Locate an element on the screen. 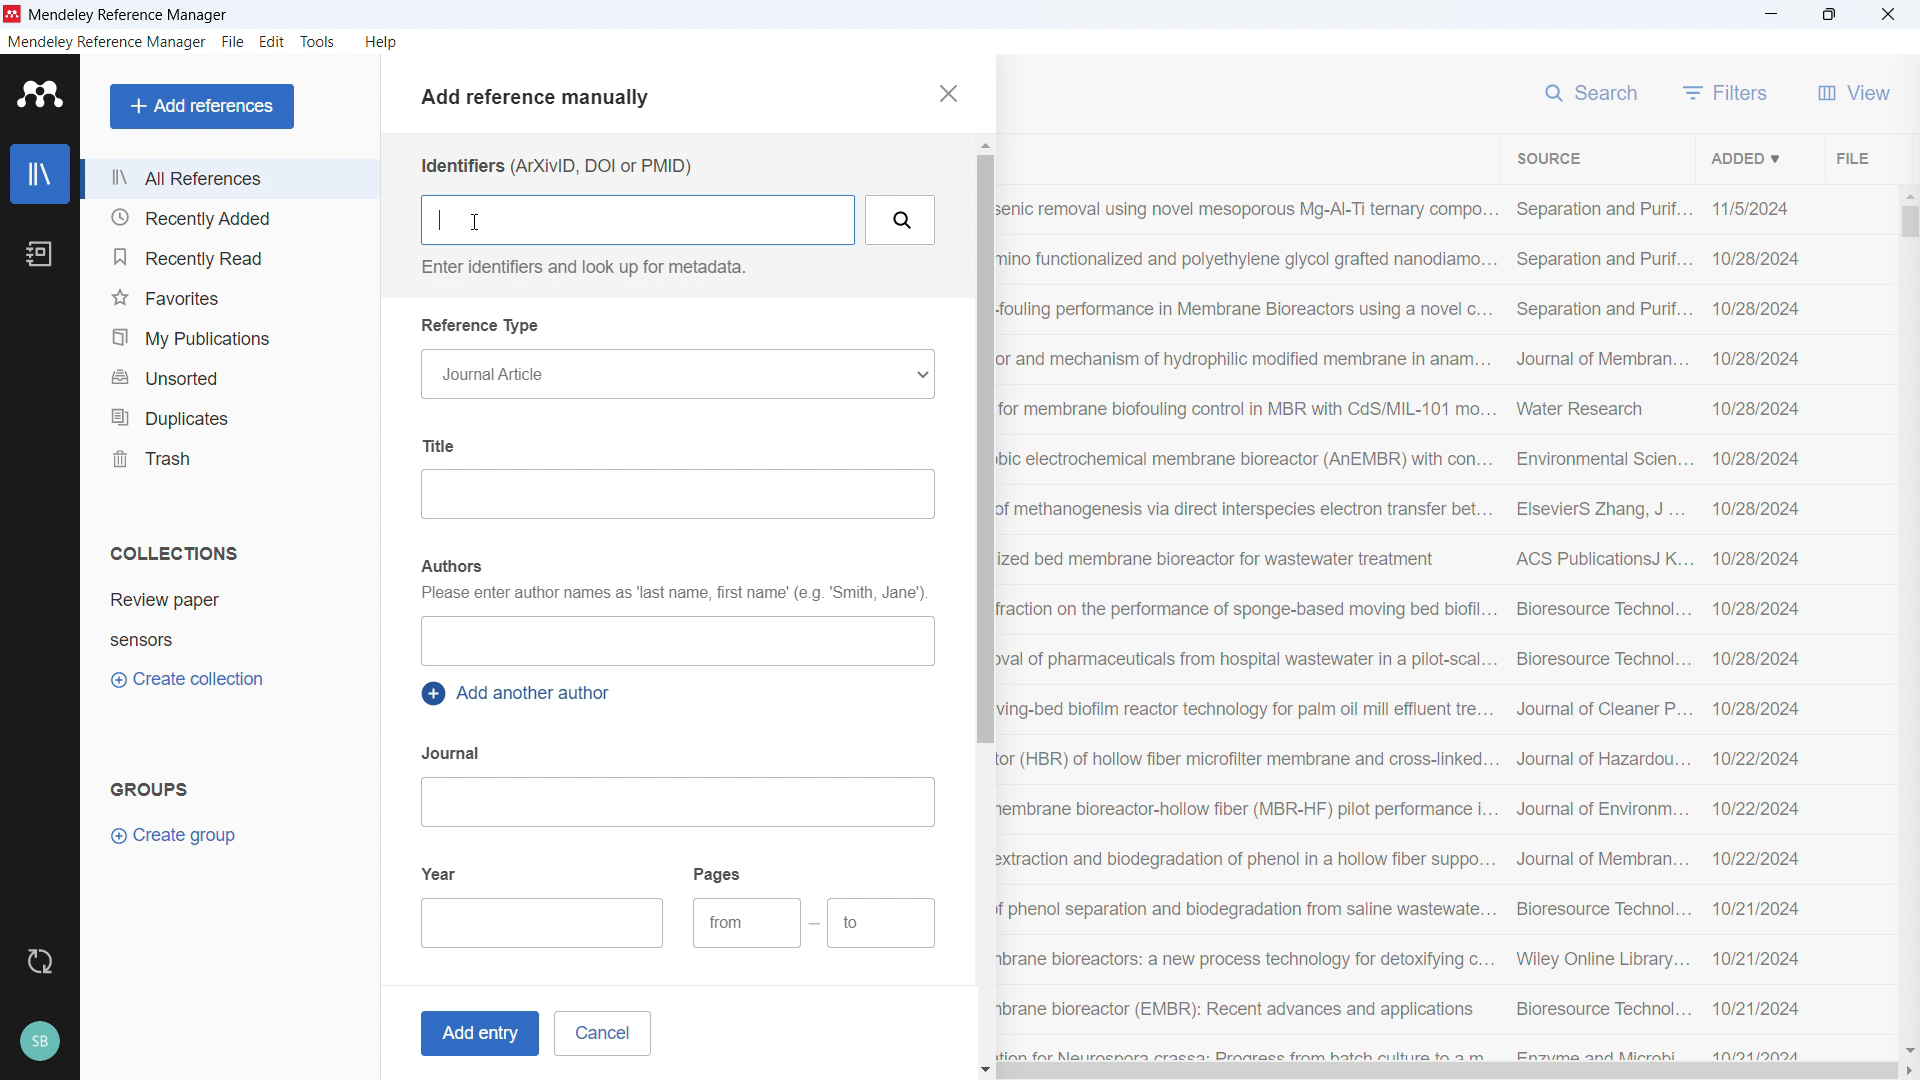 The image size is (1920, 1080). Reference type is located at coordinates (482, 326).